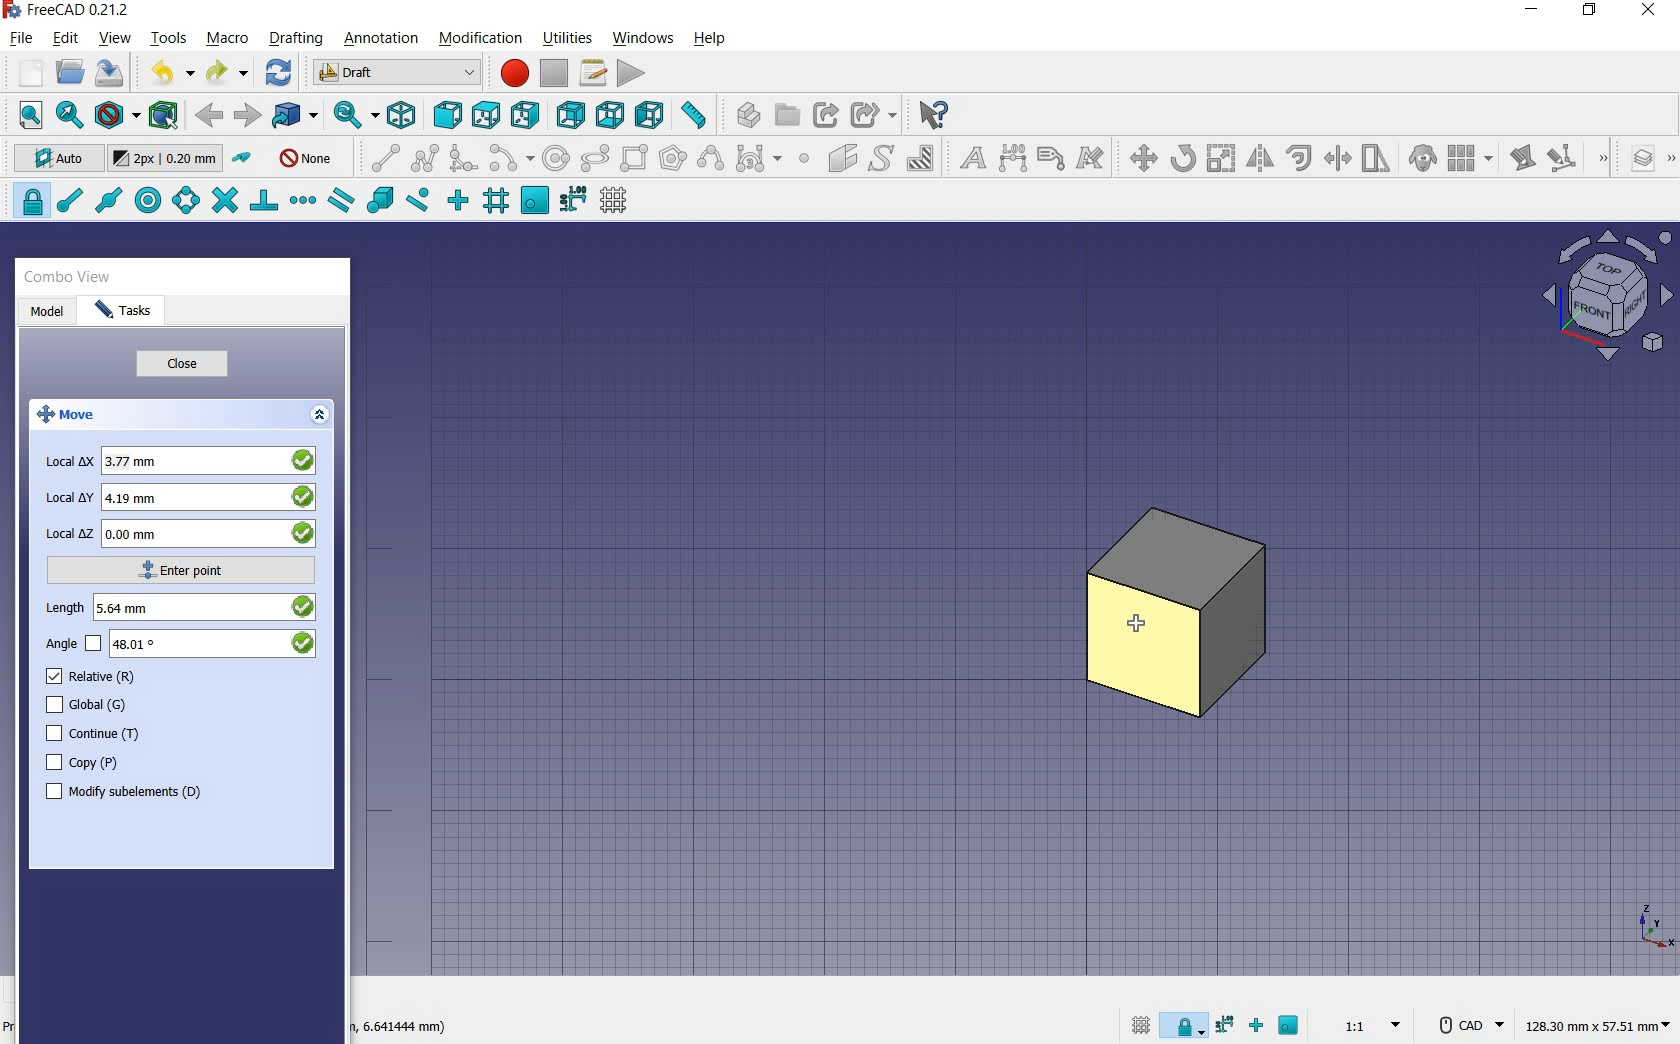  I want to click on change default size for new objects, so click(165, 159).